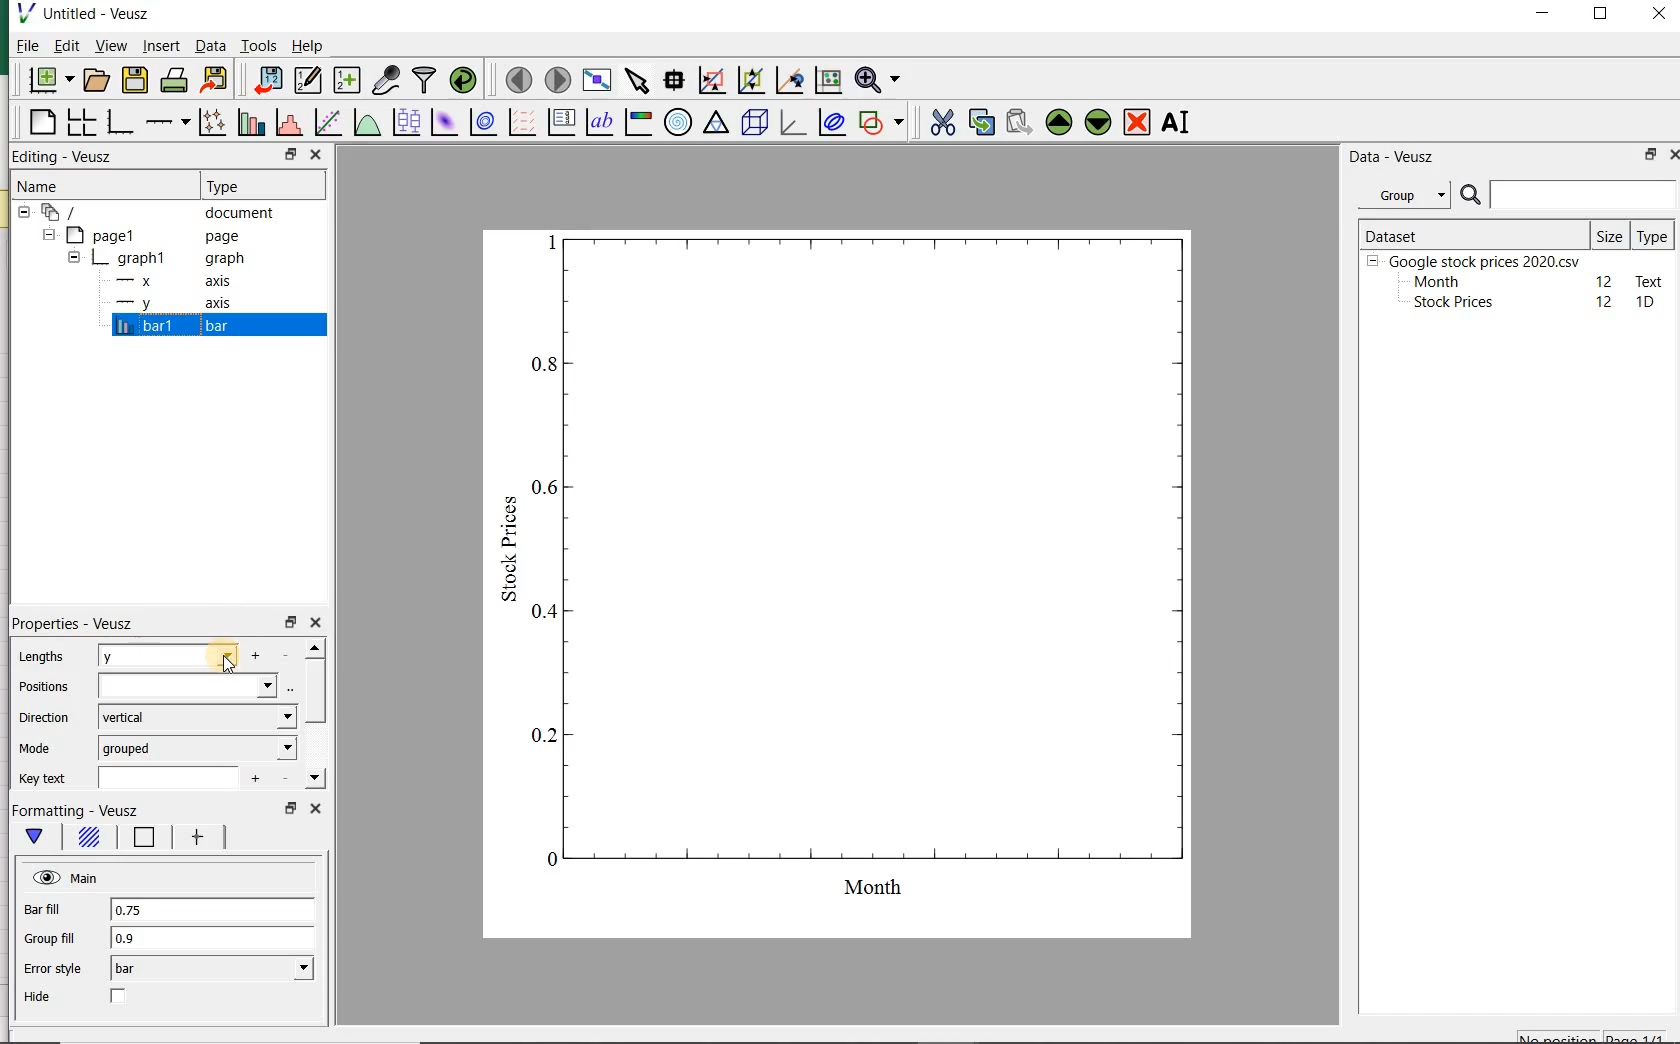 The image size is (1680, 1044). I want to click on move to the previous page, so click(516, 78).